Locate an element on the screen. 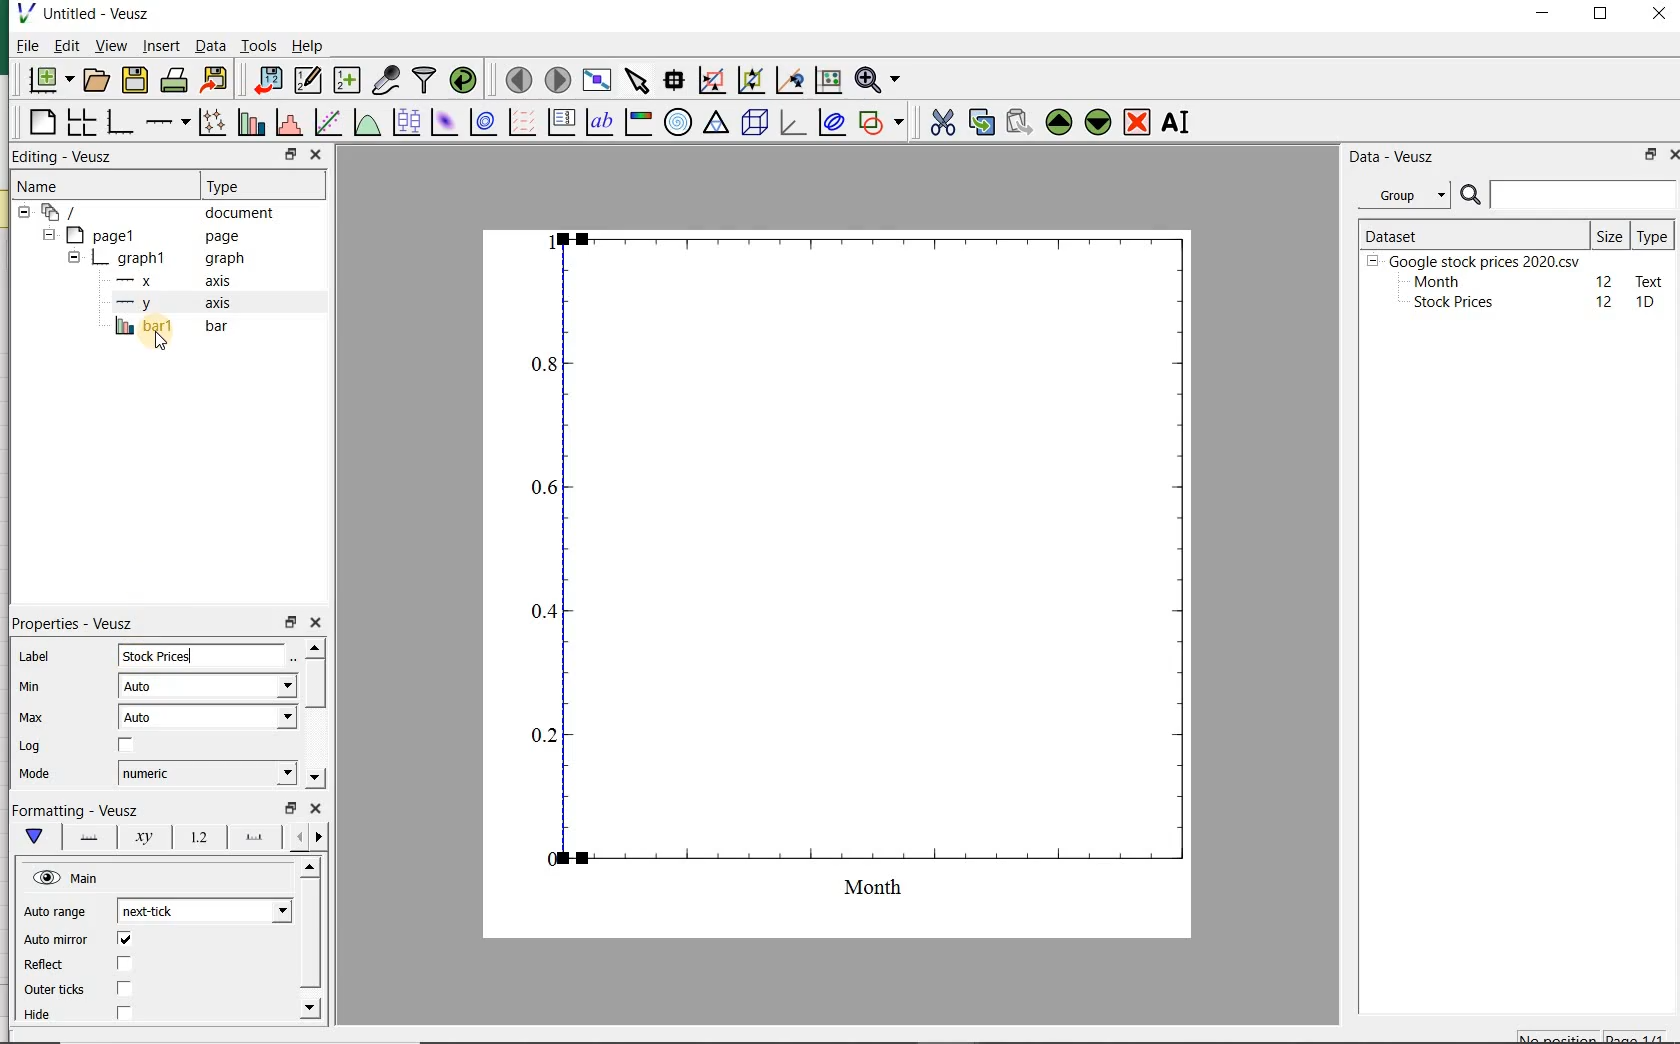  cursor is located at coordinates (166, 340).